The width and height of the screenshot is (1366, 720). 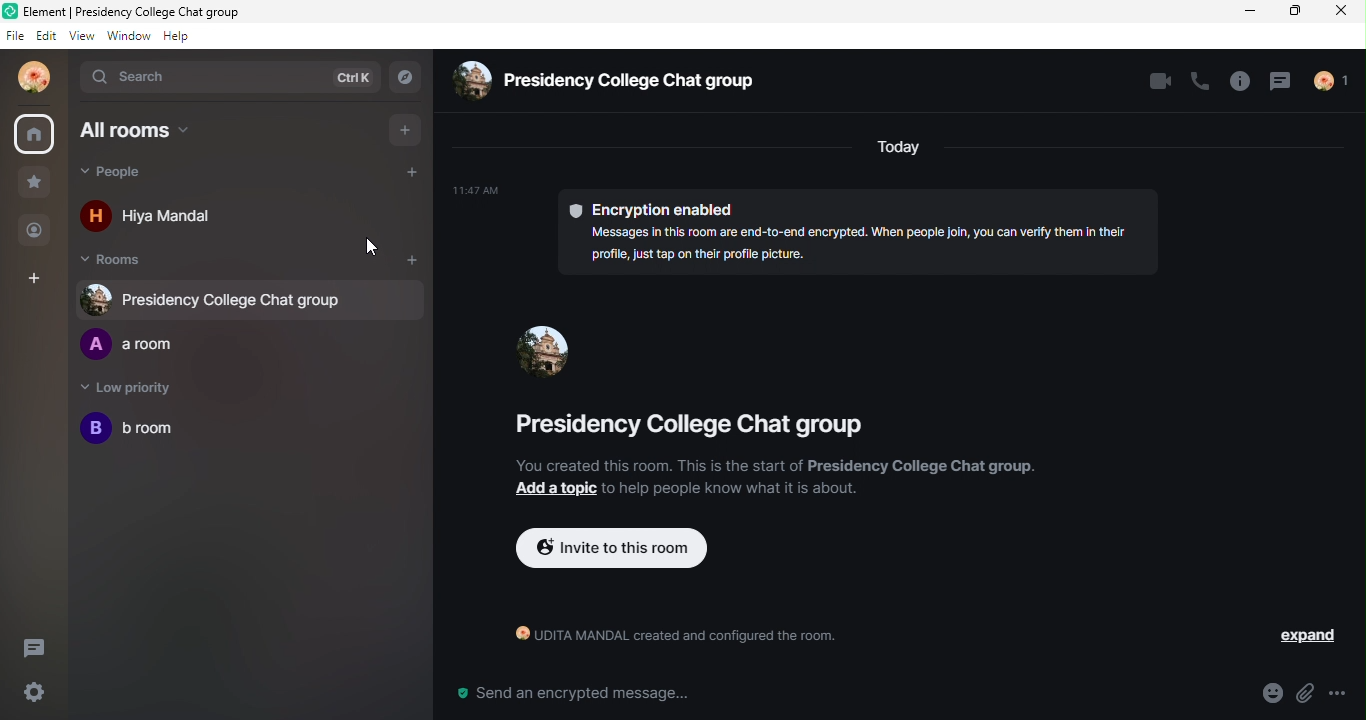 I want to click on create a space, so click(x=41, y=278).